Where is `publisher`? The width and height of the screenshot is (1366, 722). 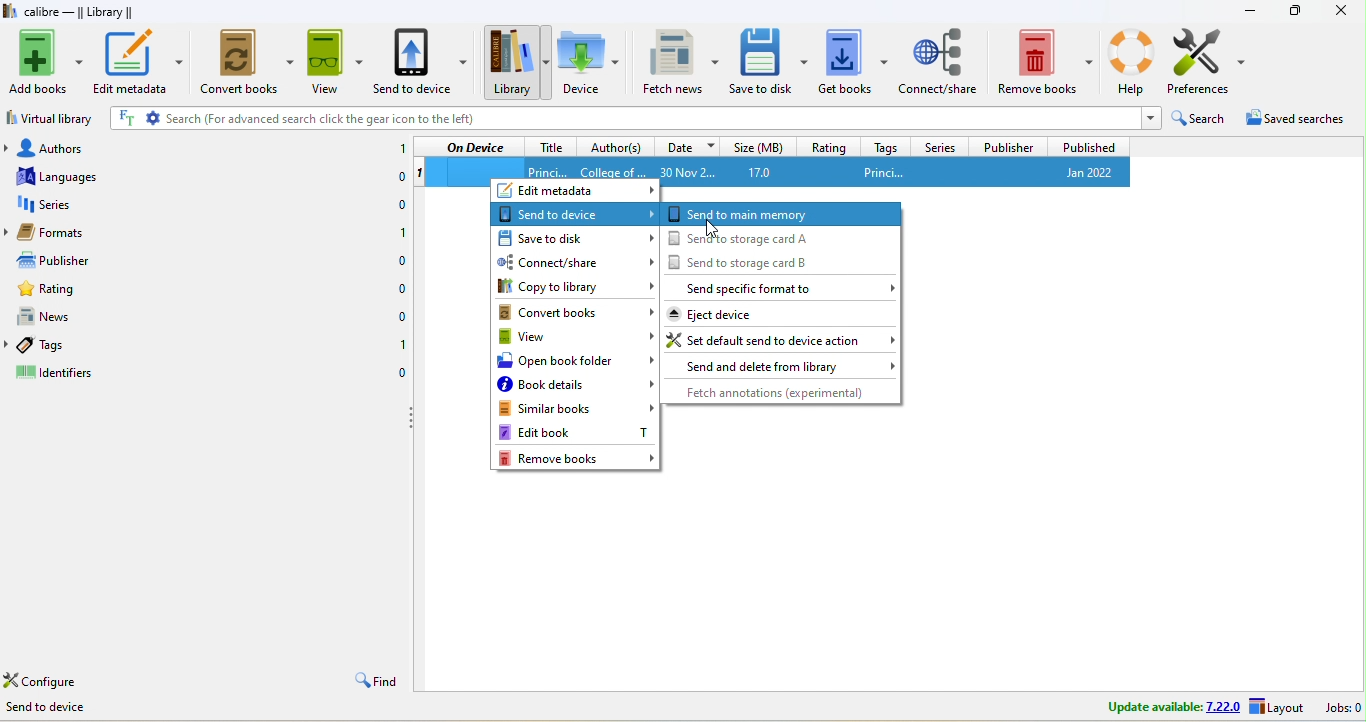
publisher is located at coordinates (1006, 146).